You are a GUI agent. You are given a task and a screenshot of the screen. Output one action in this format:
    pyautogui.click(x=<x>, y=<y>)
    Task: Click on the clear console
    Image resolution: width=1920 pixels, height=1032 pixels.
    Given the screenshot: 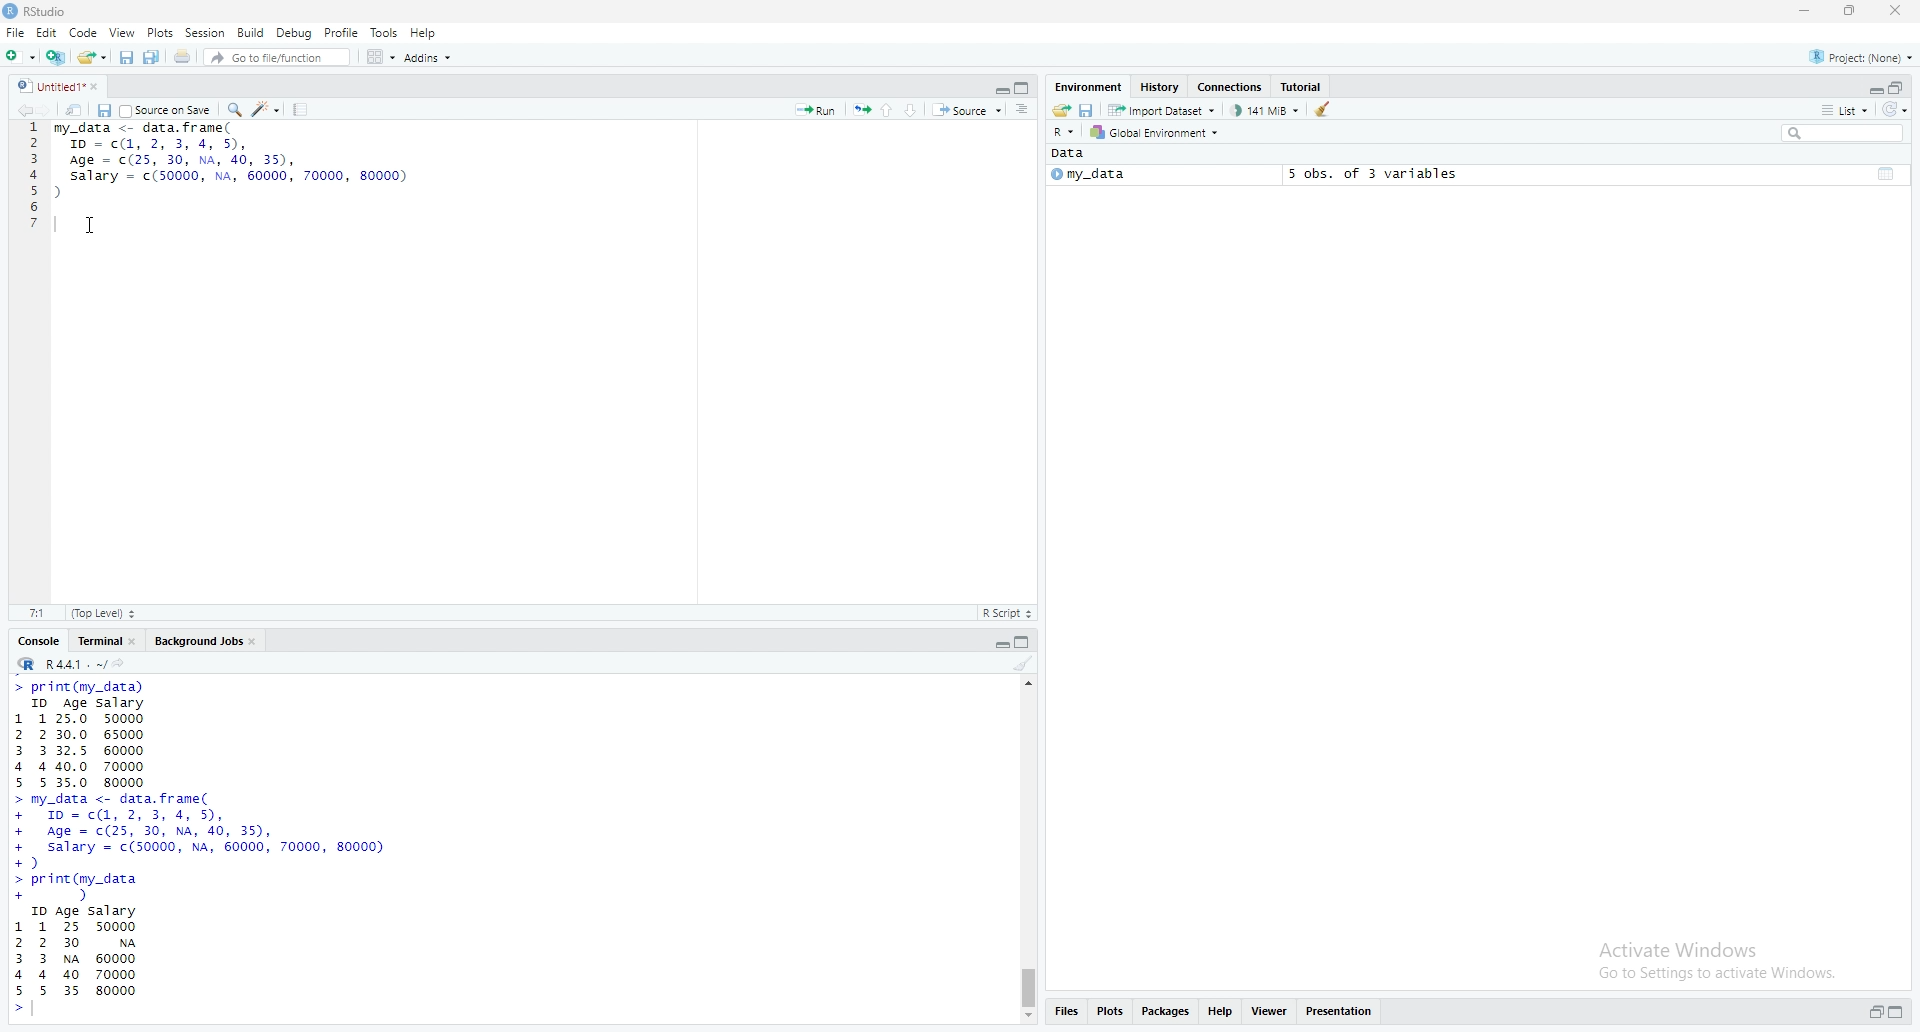 What is the action you would take?
    pyautogui.click(x=1025, y=665)
    